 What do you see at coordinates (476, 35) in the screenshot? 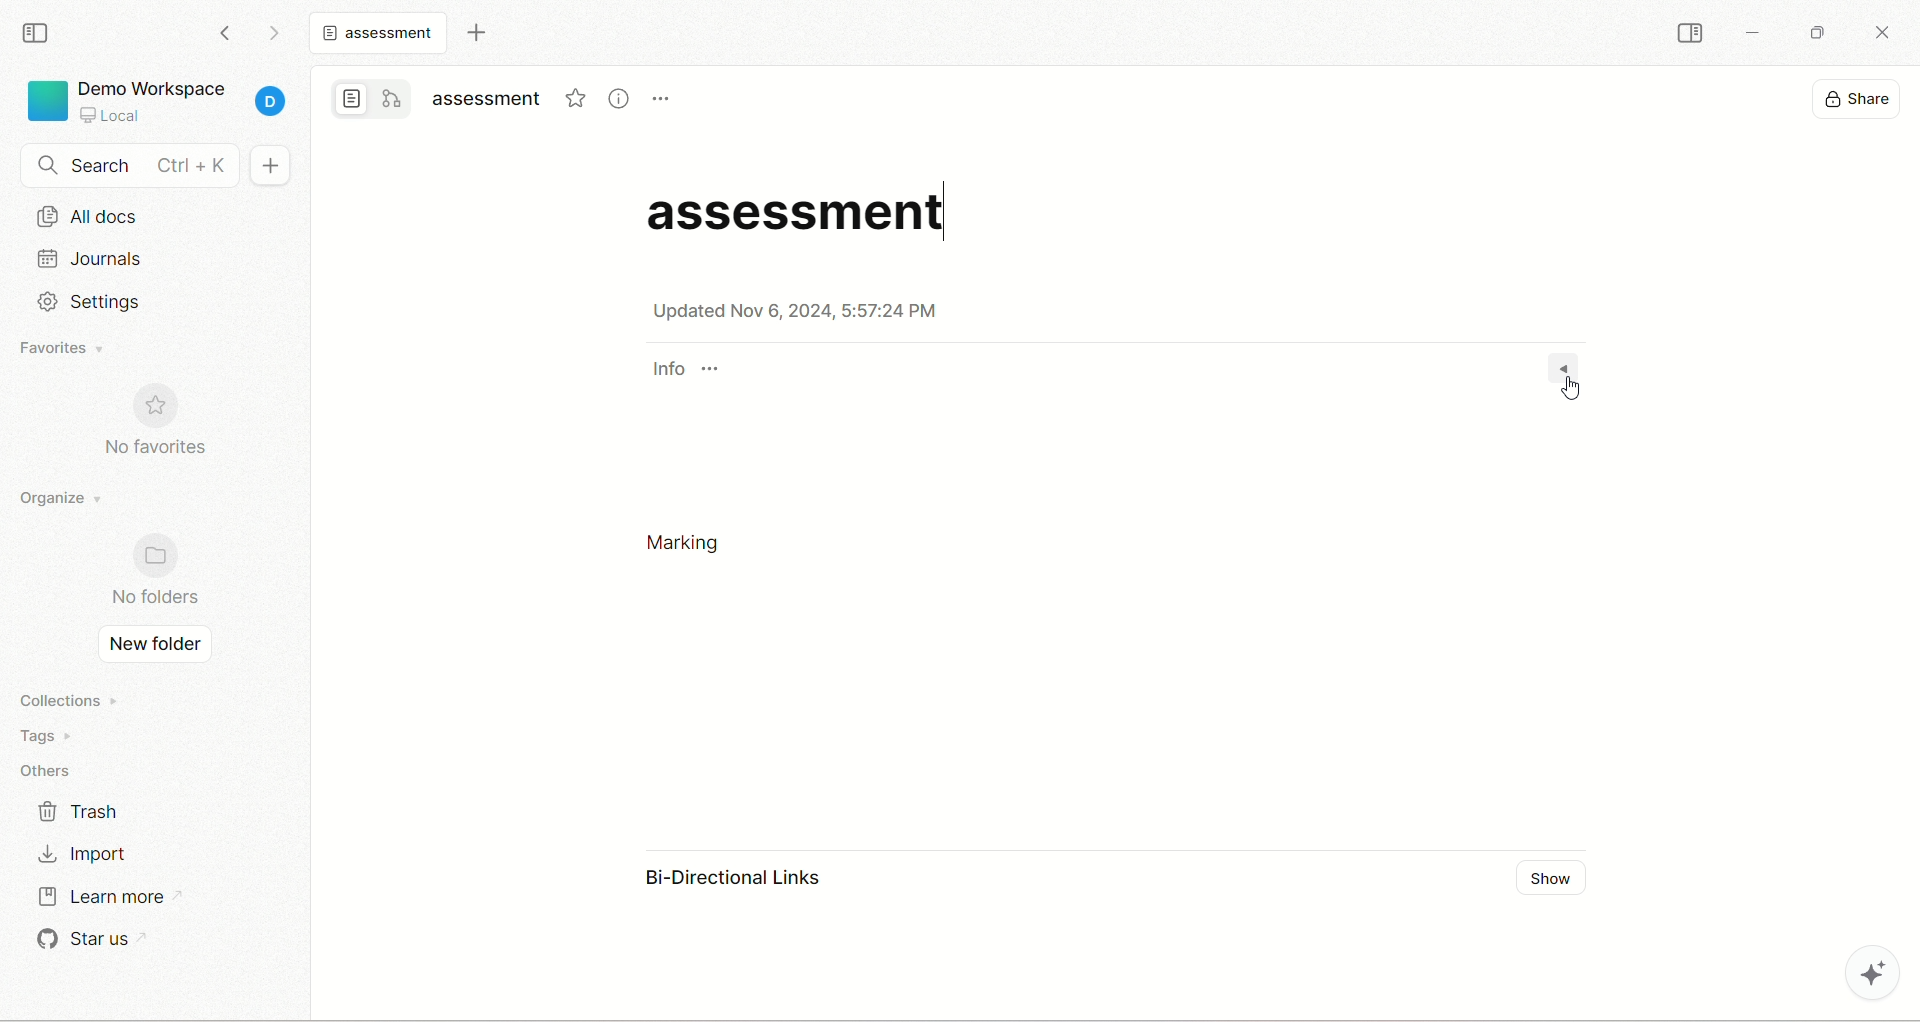
I see `new tab` at bounding box center [476, 35].